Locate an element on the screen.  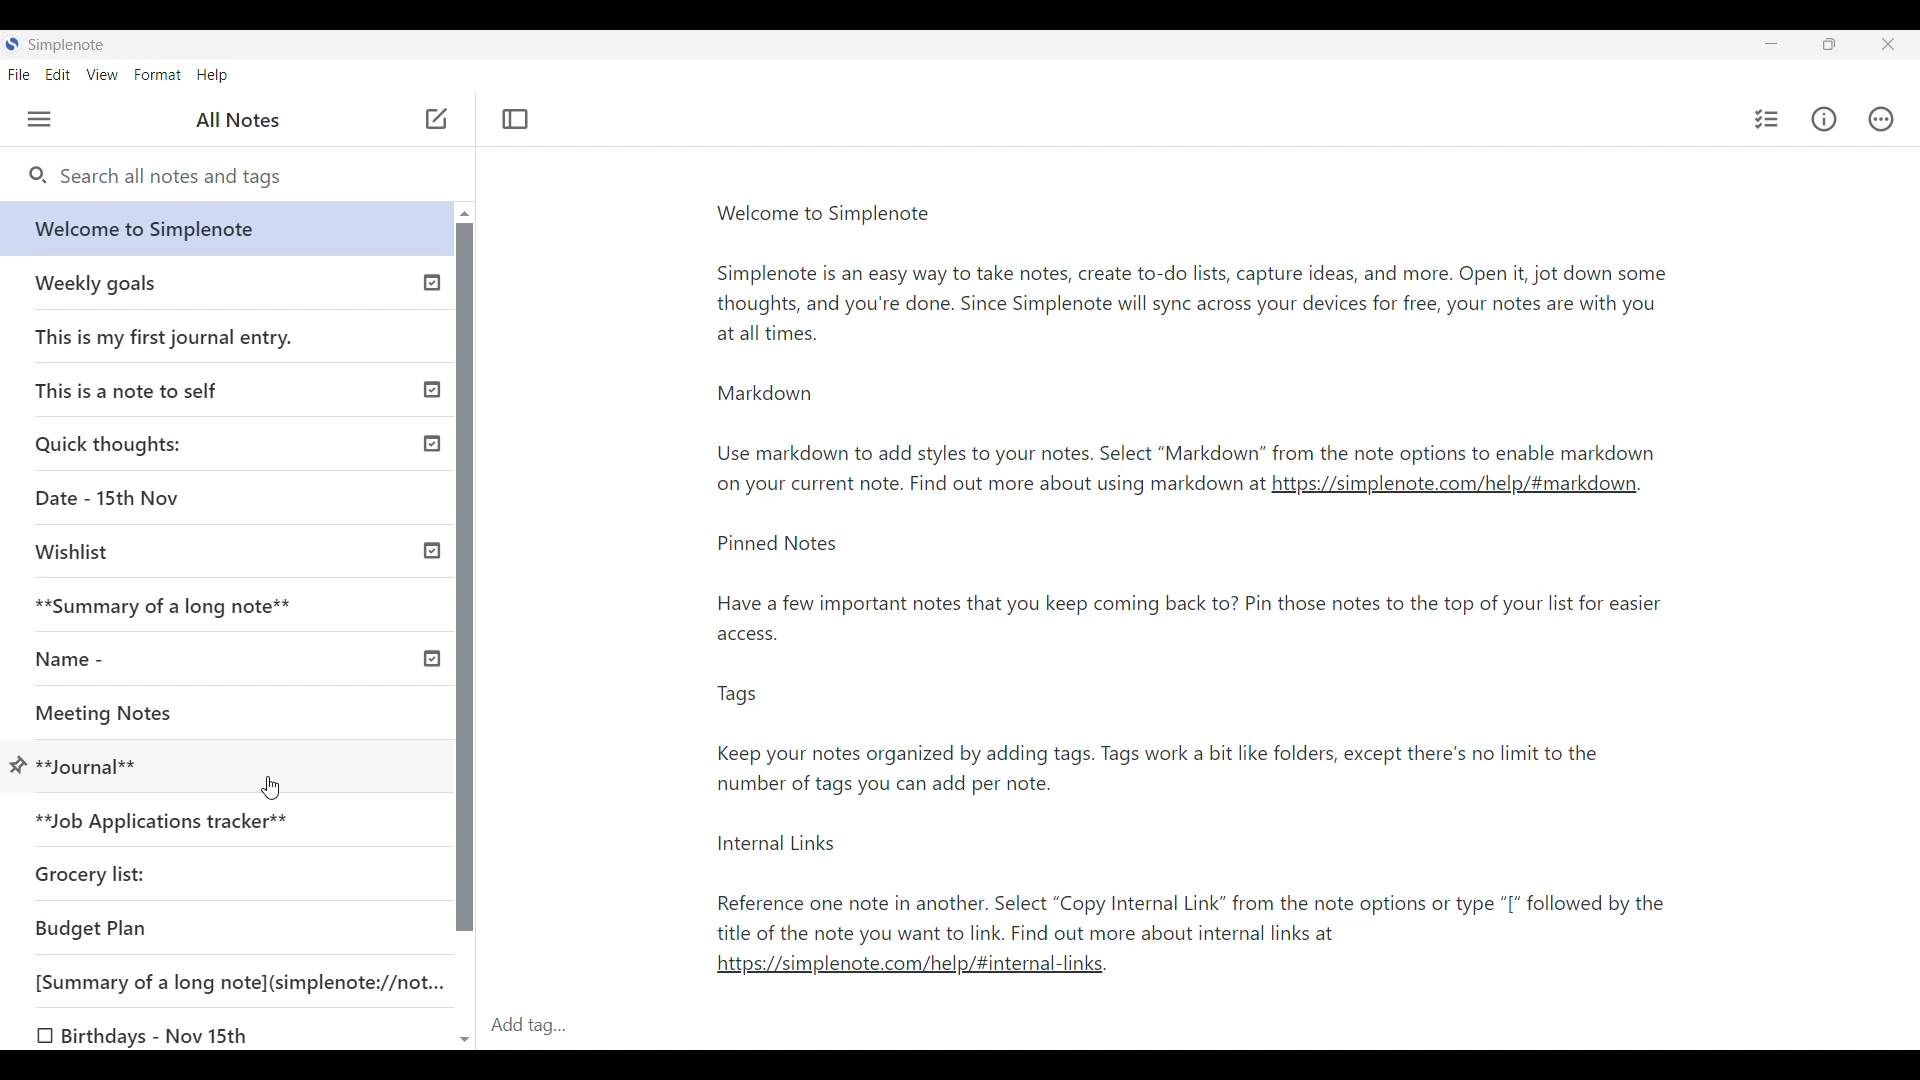
Minimize is located at coordinates (1771, 43).